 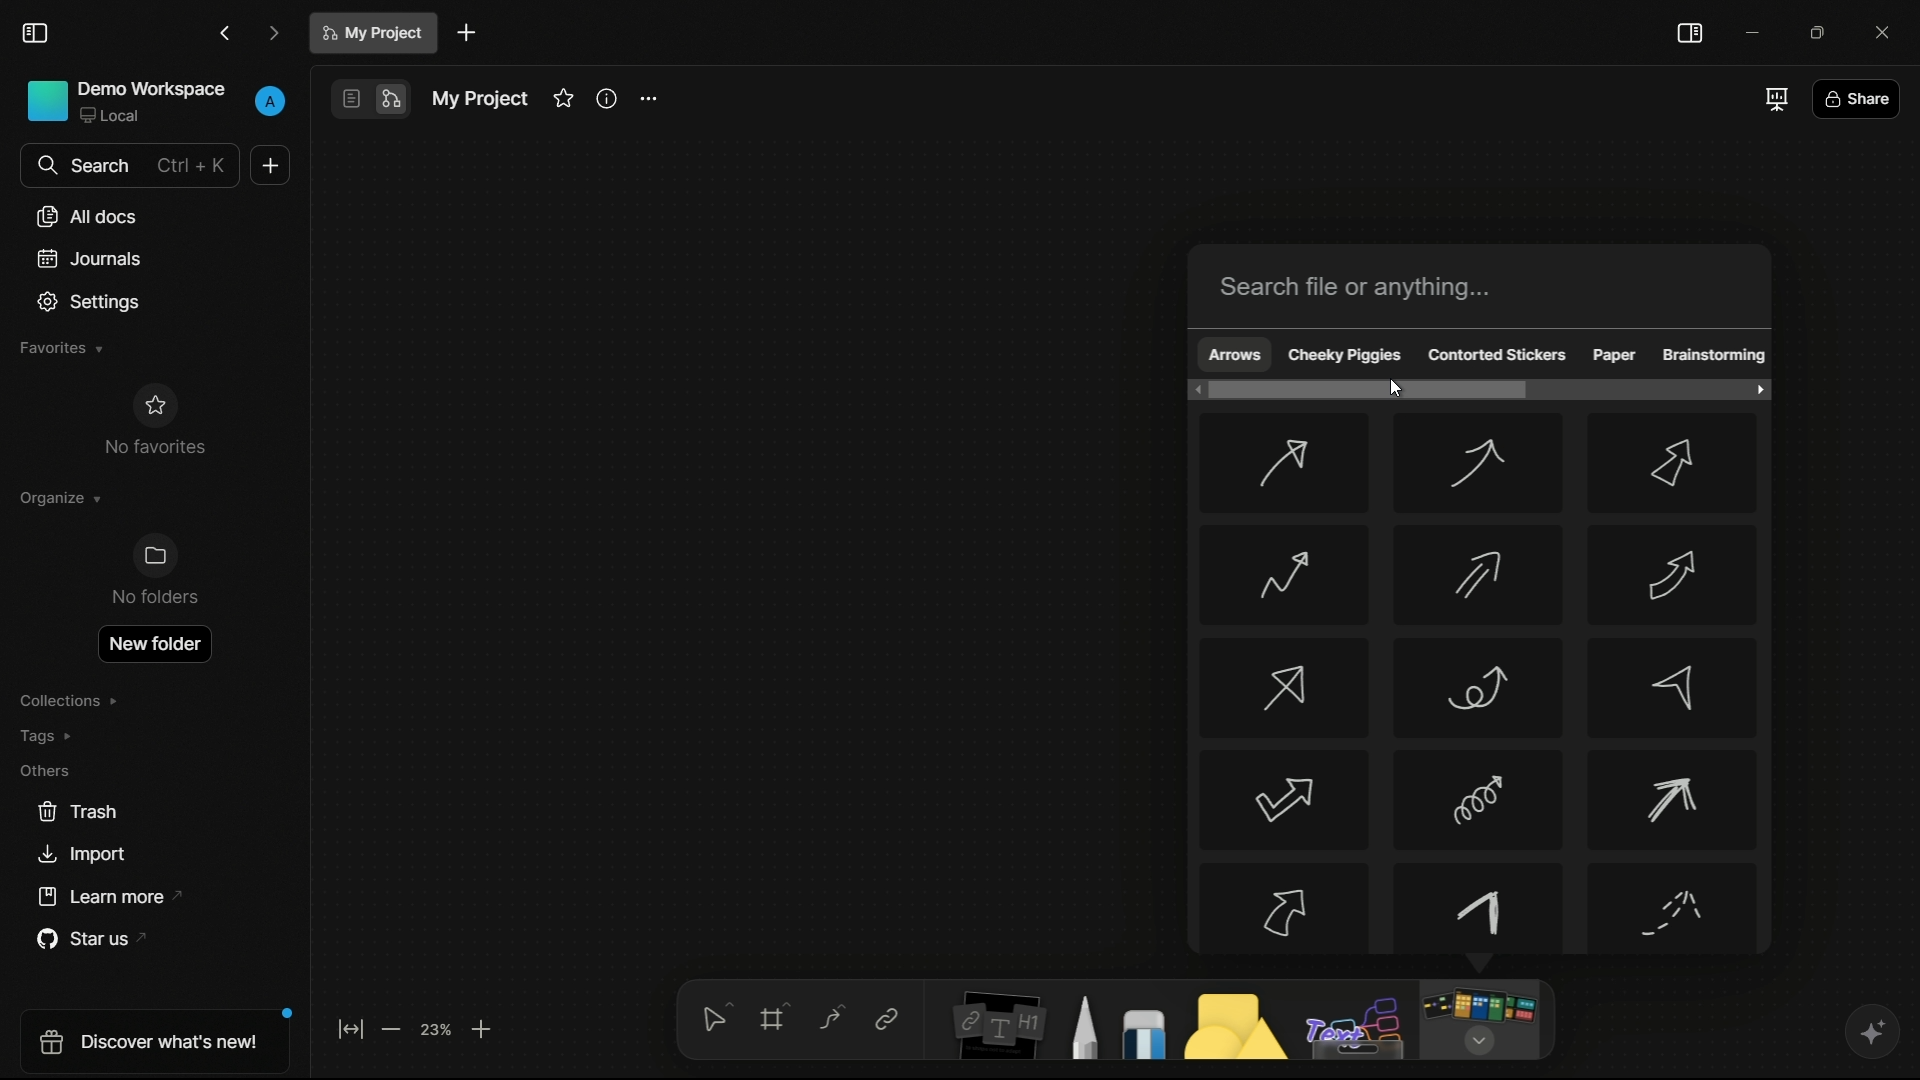 What do you see at coordinates (482, 1028) in the screenshot?
I see `zoom in` at bounding box center [482, 1028].